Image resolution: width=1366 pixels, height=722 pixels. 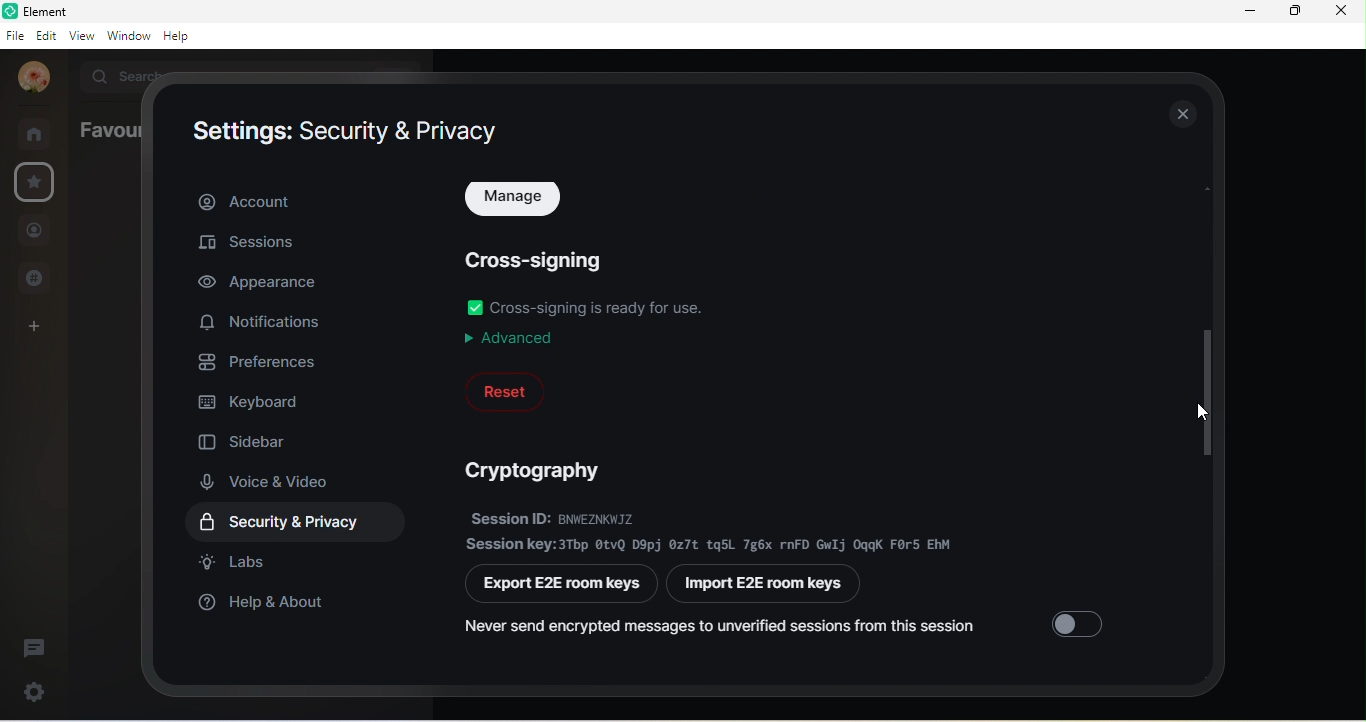 I want to click on advanced, so click(x=513, y=338).